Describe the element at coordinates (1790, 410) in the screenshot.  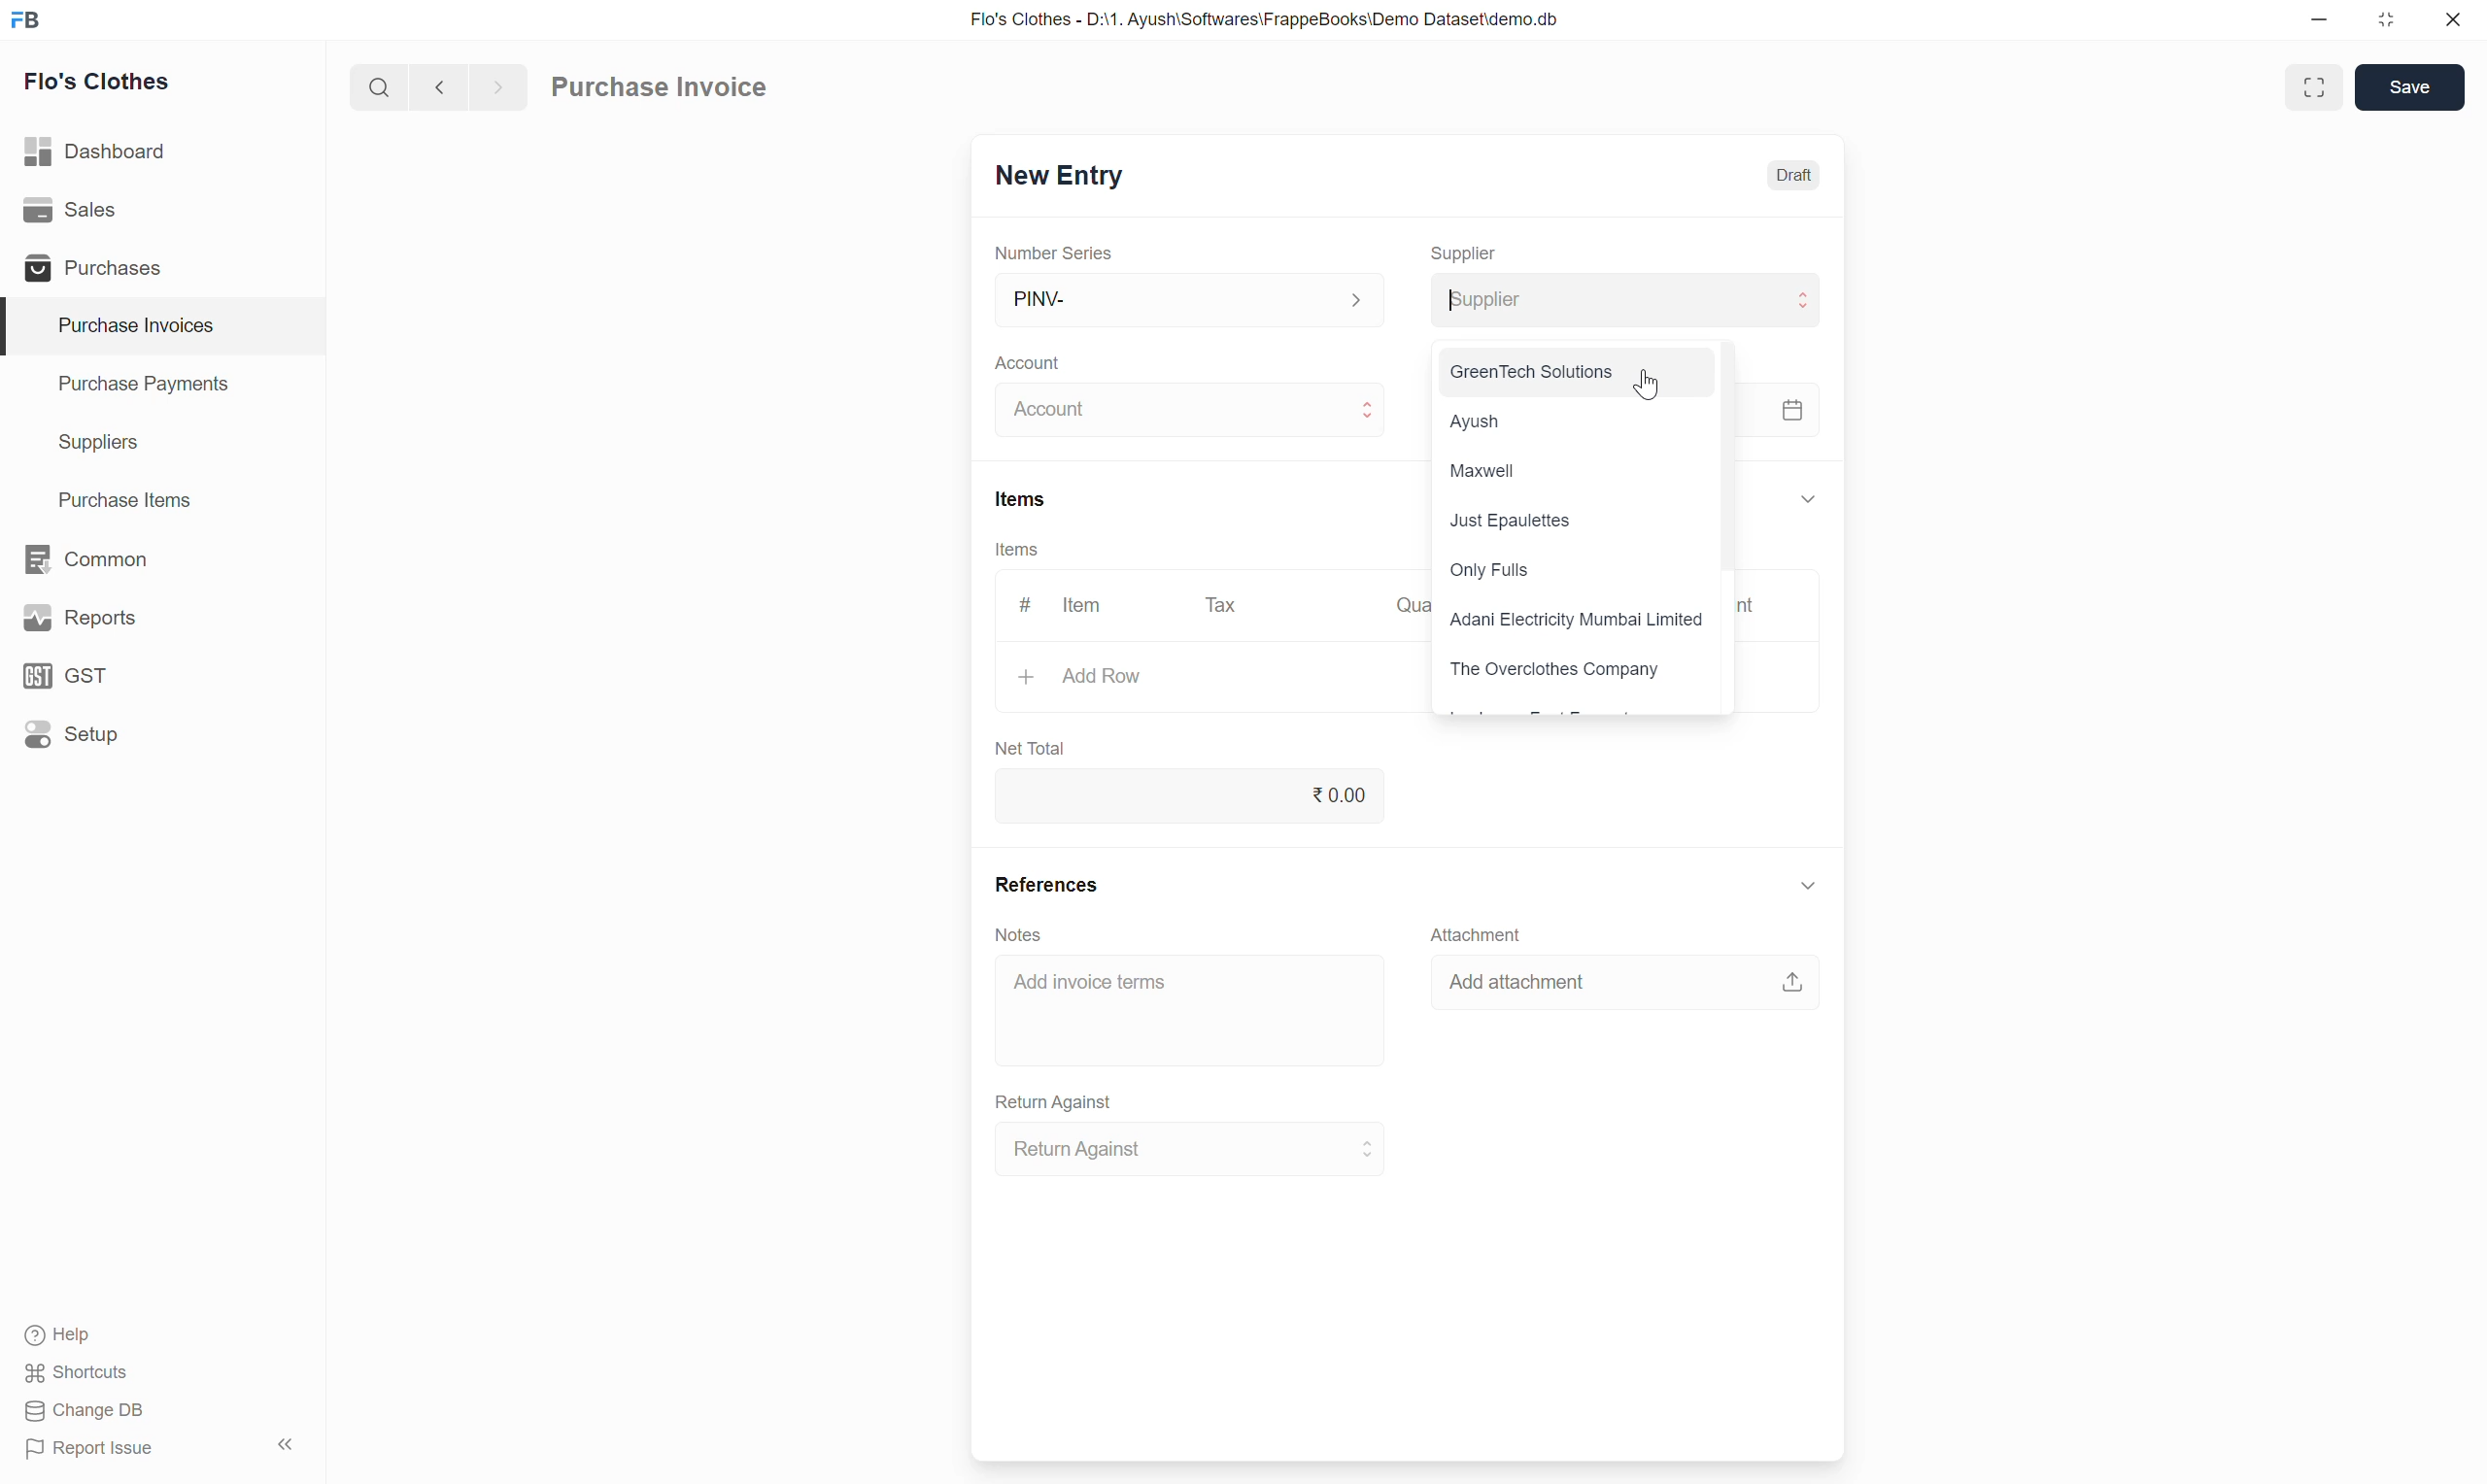
I see `calendar icon` at that location.